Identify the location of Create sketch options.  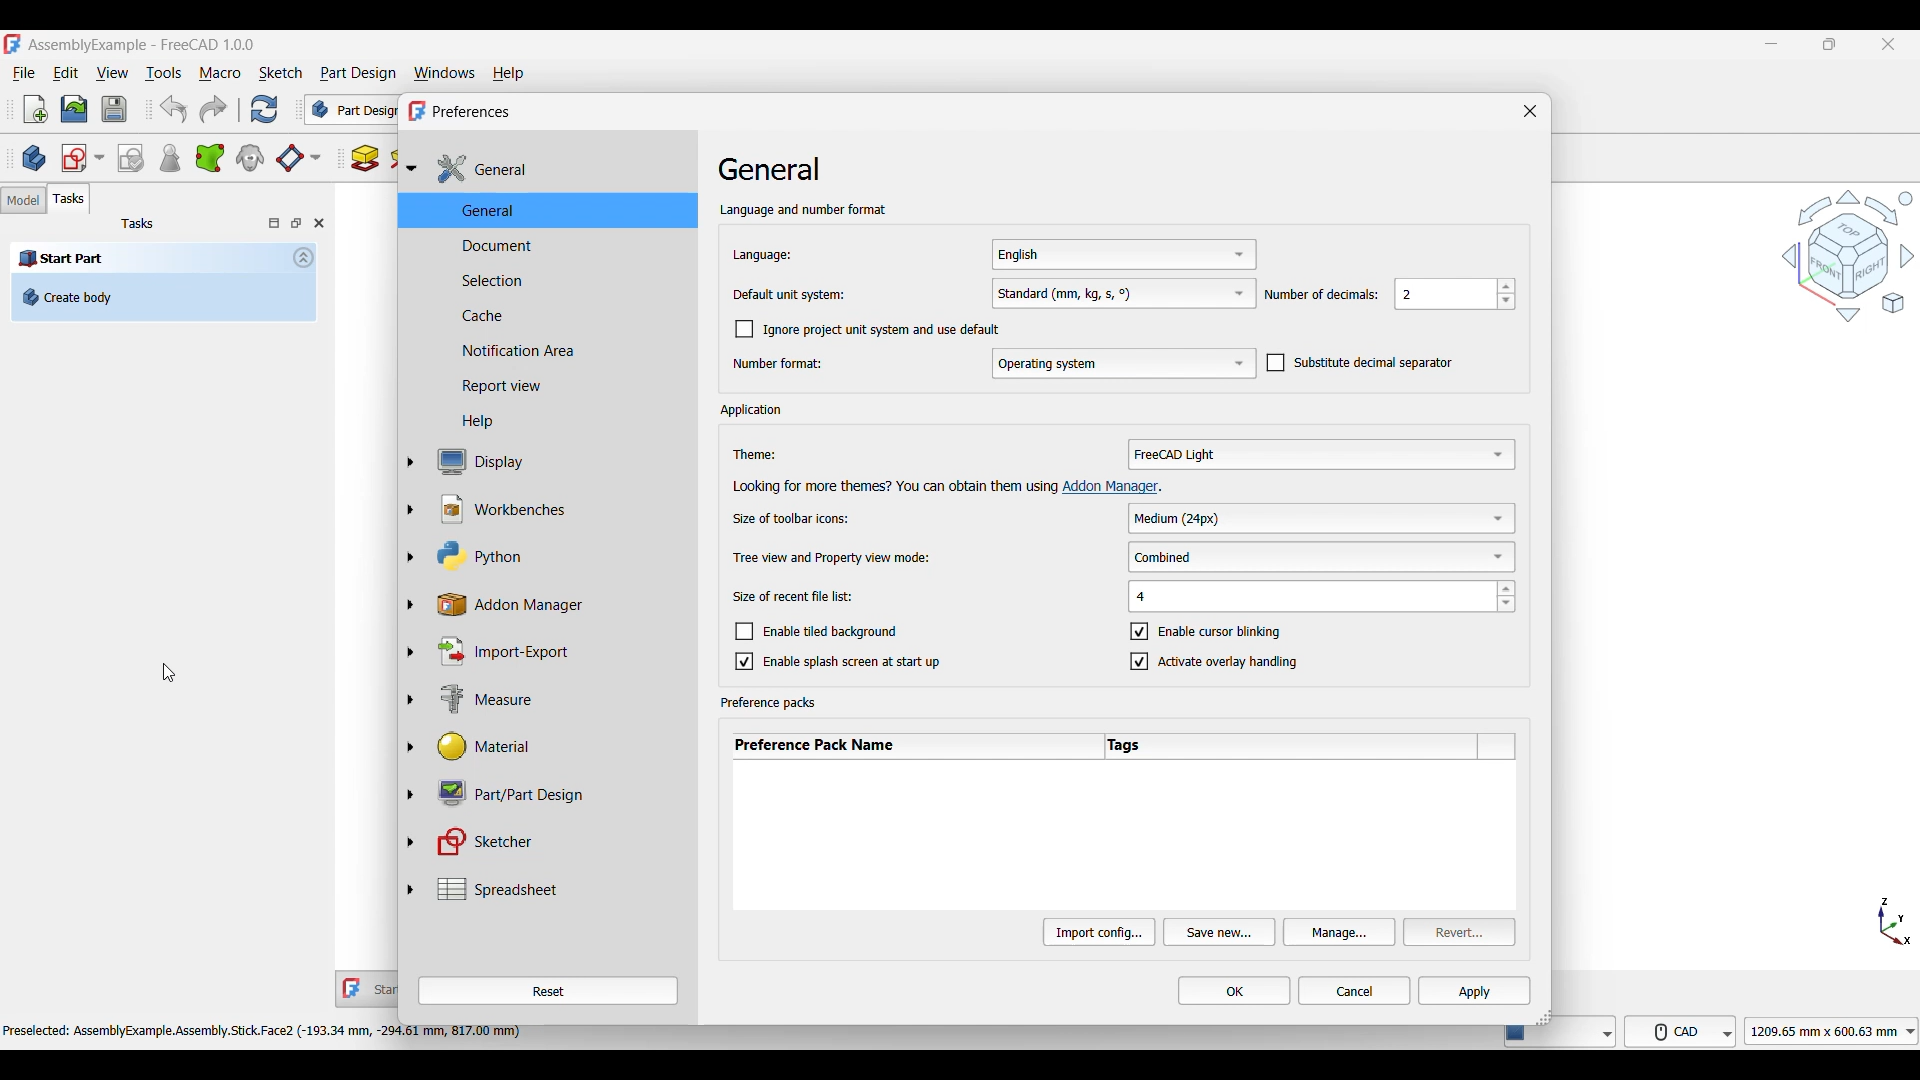
(83, 159).